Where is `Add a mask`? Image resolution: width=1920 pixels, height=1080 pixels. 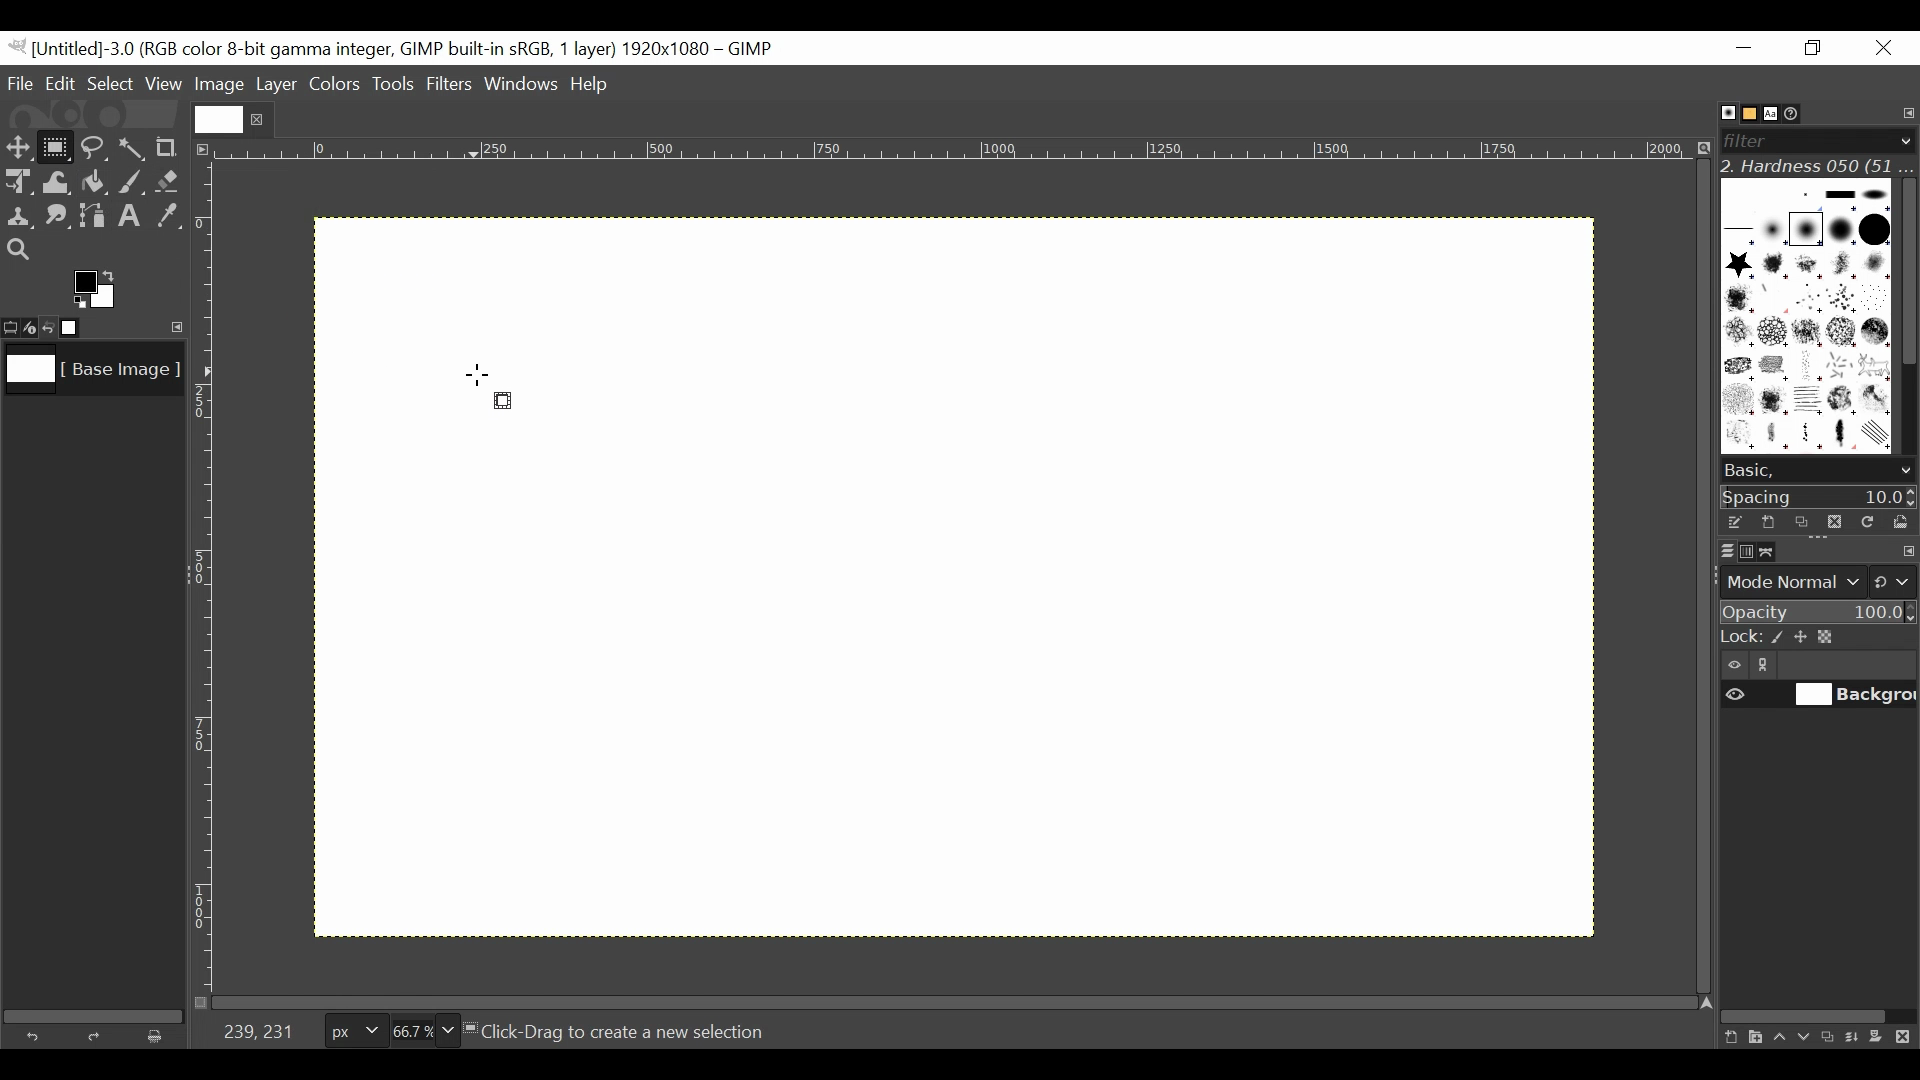 Add a mask is located at coordinates (1882, 1040).